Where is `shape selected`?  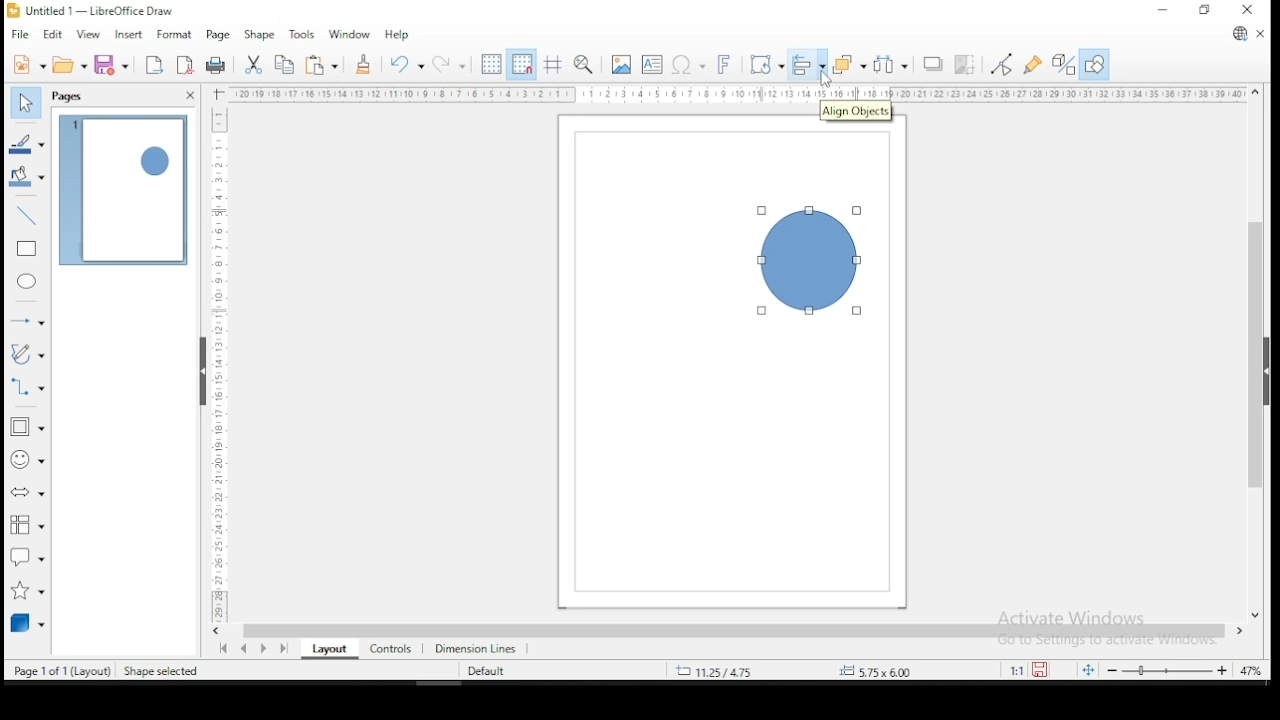 shape selected is located at coordinates (163, 672).